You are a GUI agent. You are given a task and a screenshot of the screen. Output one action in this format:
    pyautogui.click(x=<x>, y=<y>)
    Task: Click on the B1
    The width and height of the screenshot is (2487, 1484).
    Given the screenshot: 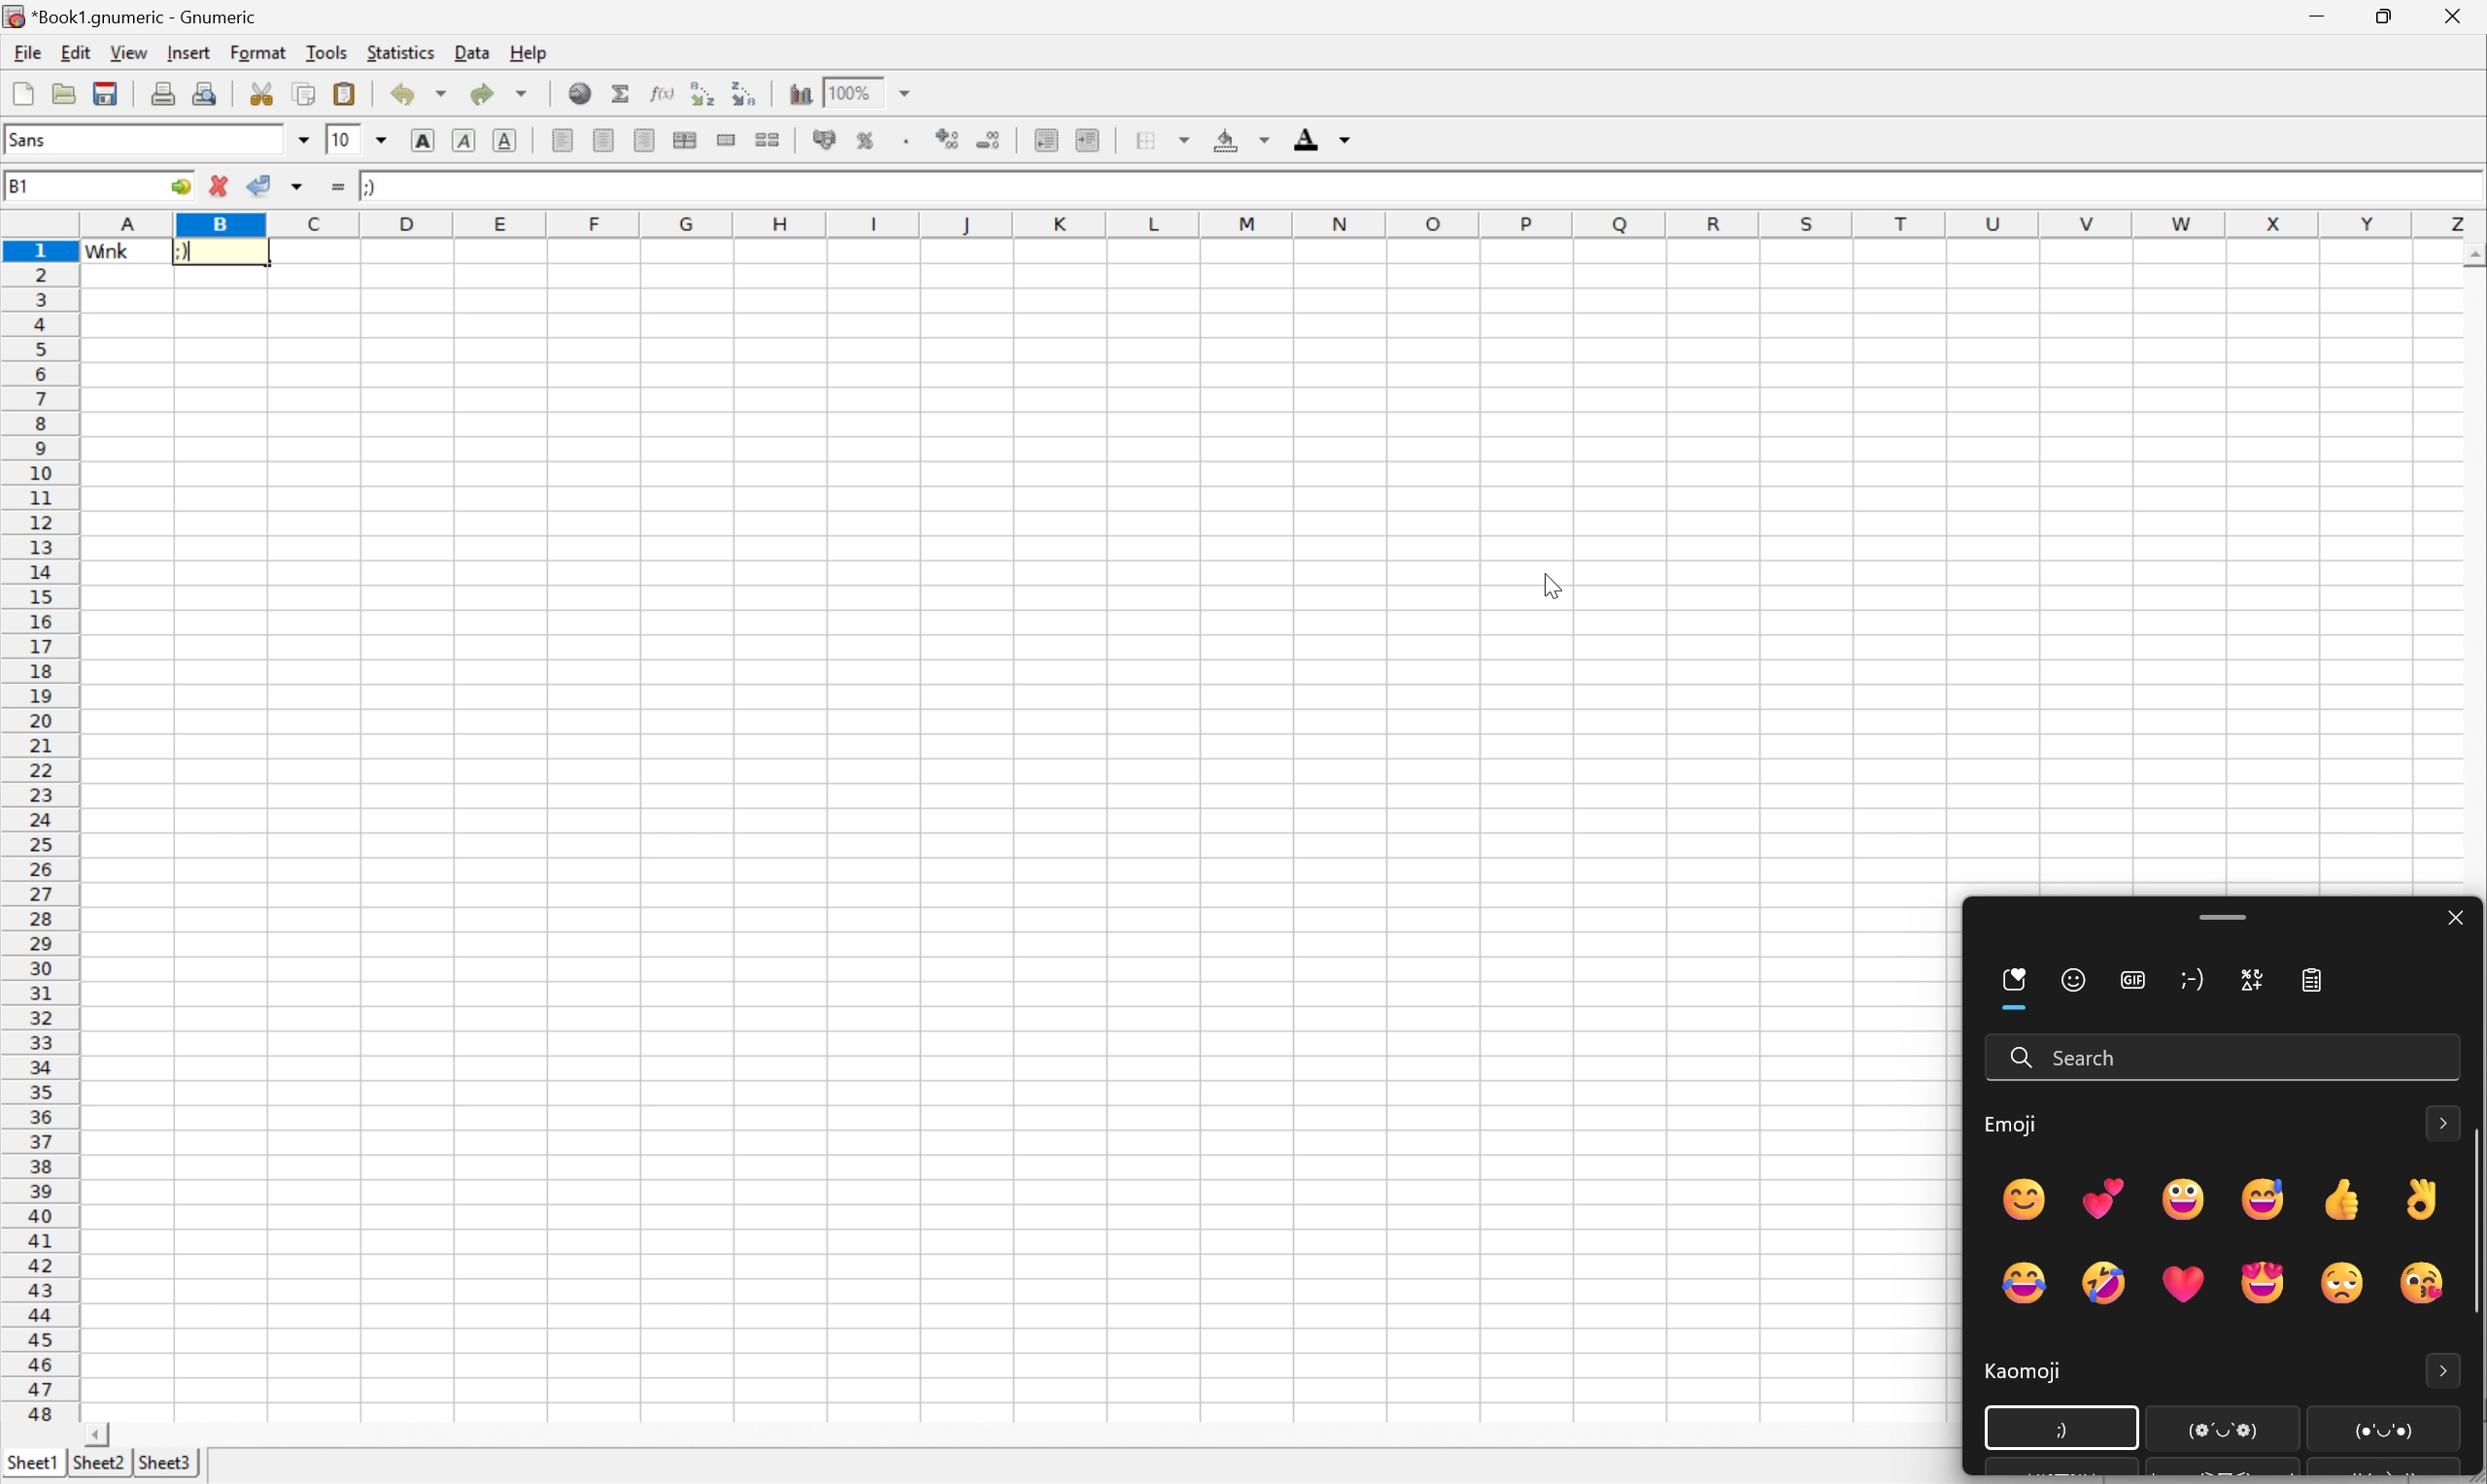 What is the action you would take?
    pyautogui.click(x=20, y=187)
    